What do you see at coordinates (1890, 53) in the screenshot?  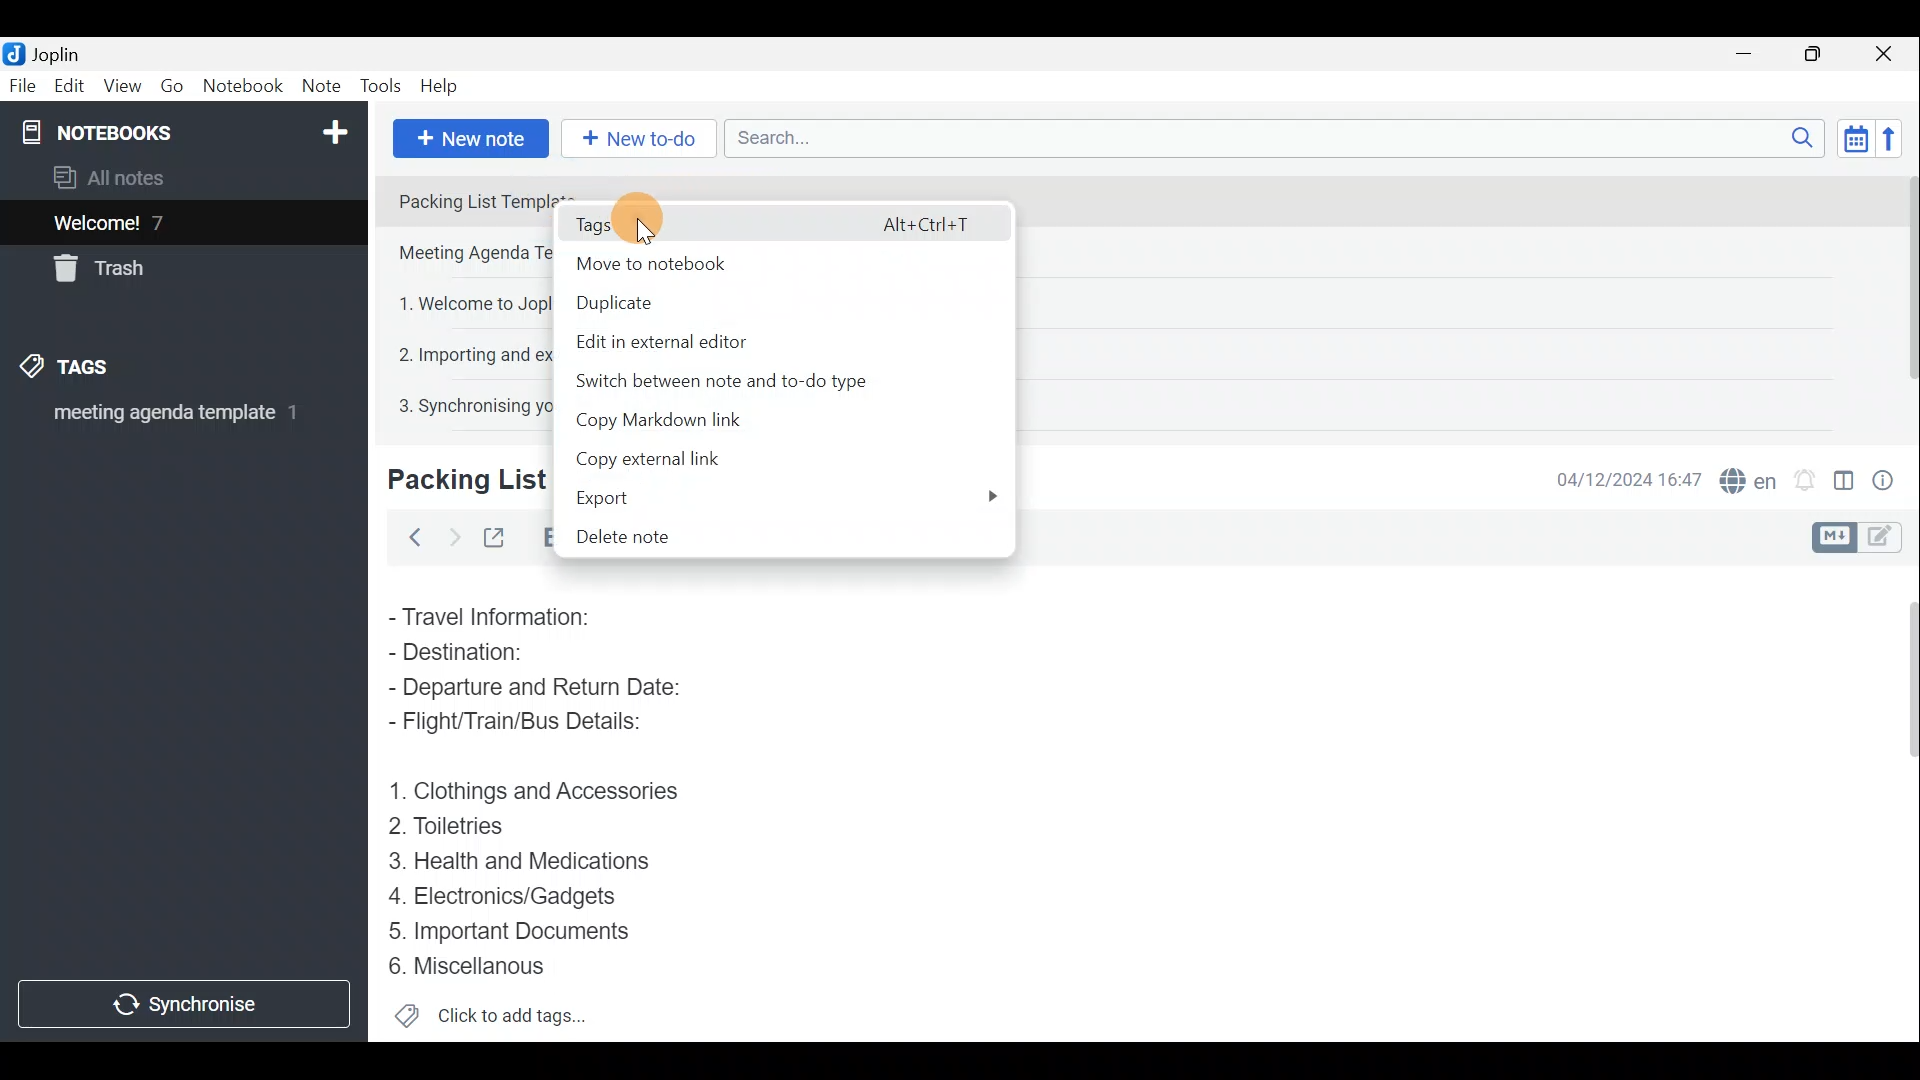 I see `Close` at bounding box center [1890, 53].